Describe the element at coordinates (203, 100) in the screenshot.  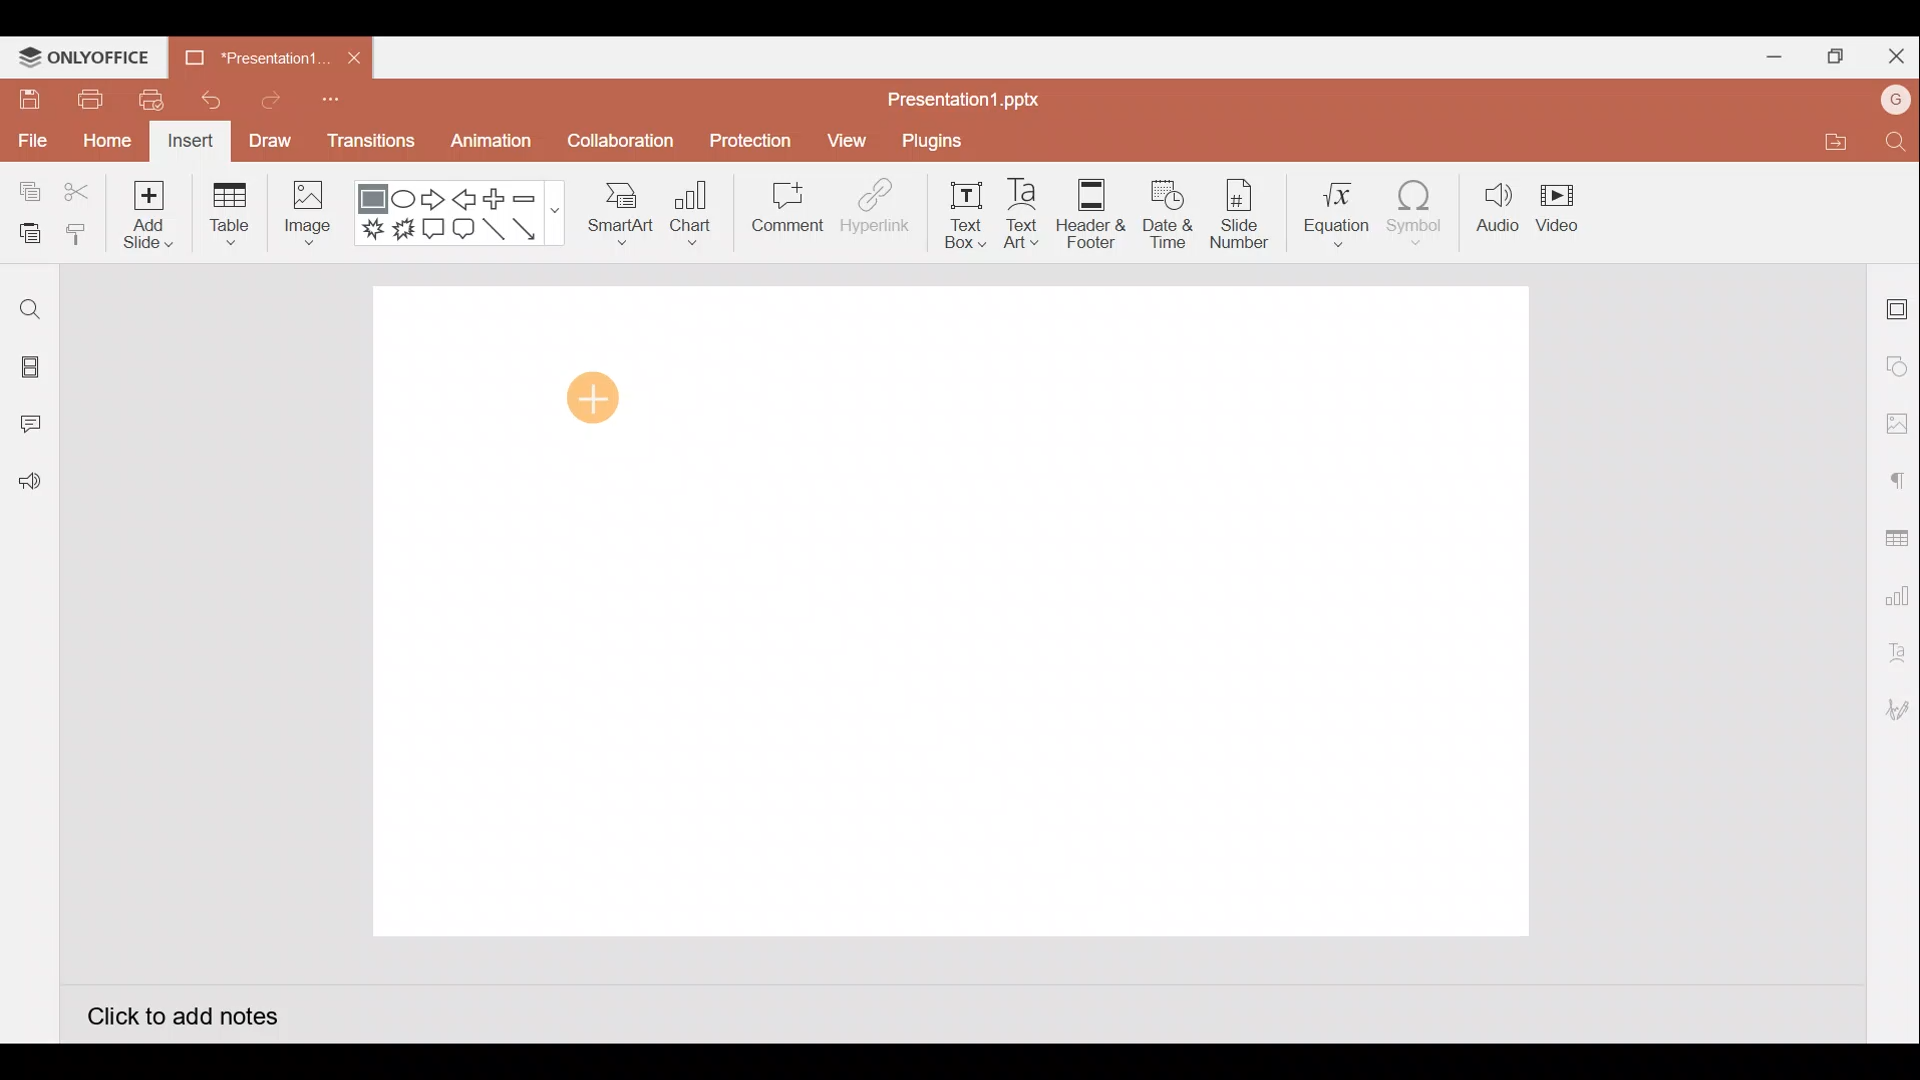
I see `Undo` at that location.